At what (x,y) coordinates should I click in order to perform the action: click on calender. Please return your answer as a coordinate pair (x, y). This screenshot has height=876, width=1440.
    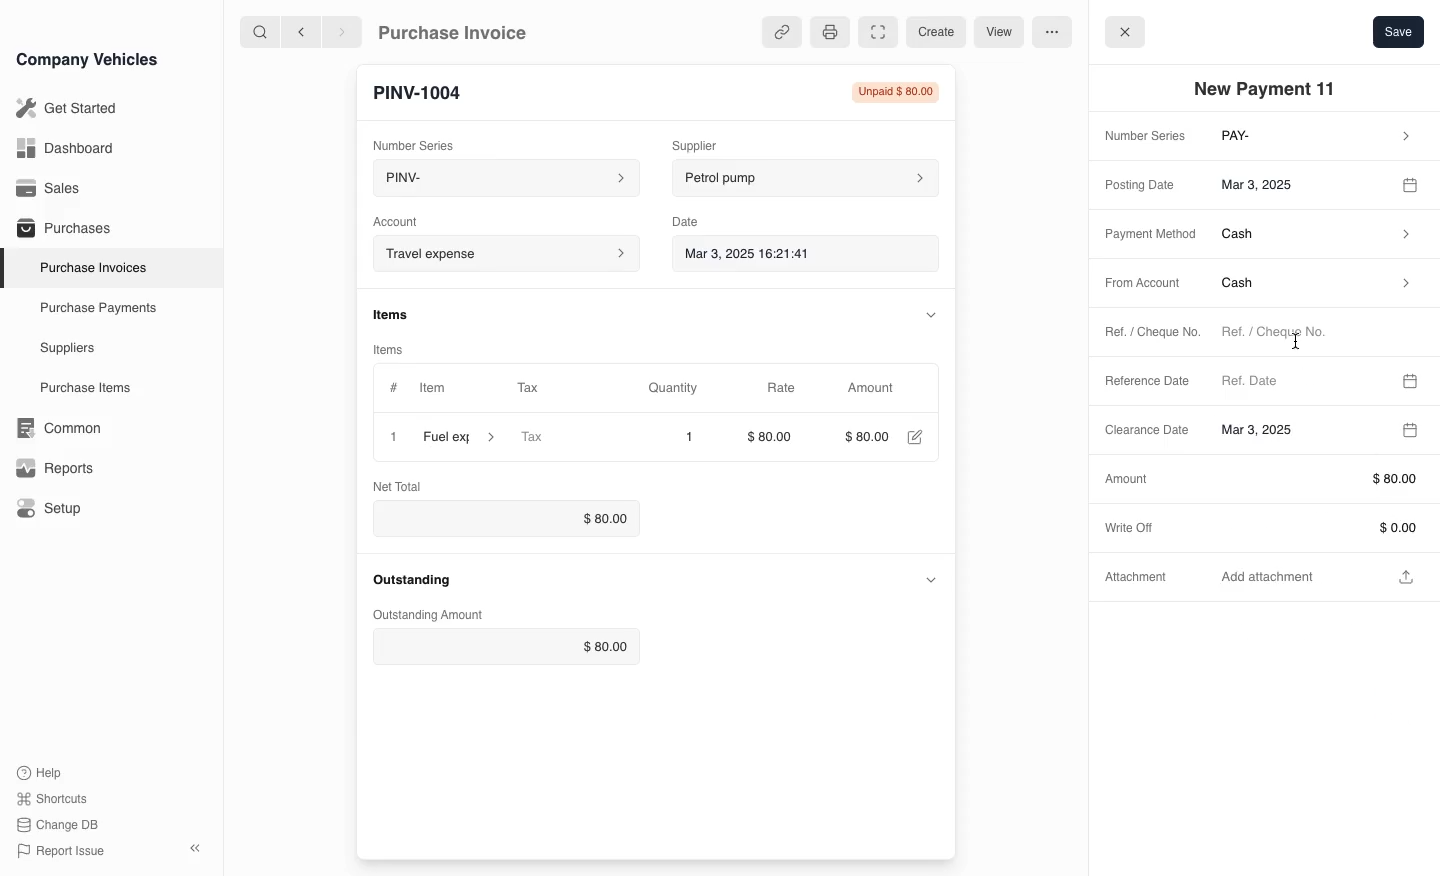
    Looking at the image, I should click on (1411, 378).